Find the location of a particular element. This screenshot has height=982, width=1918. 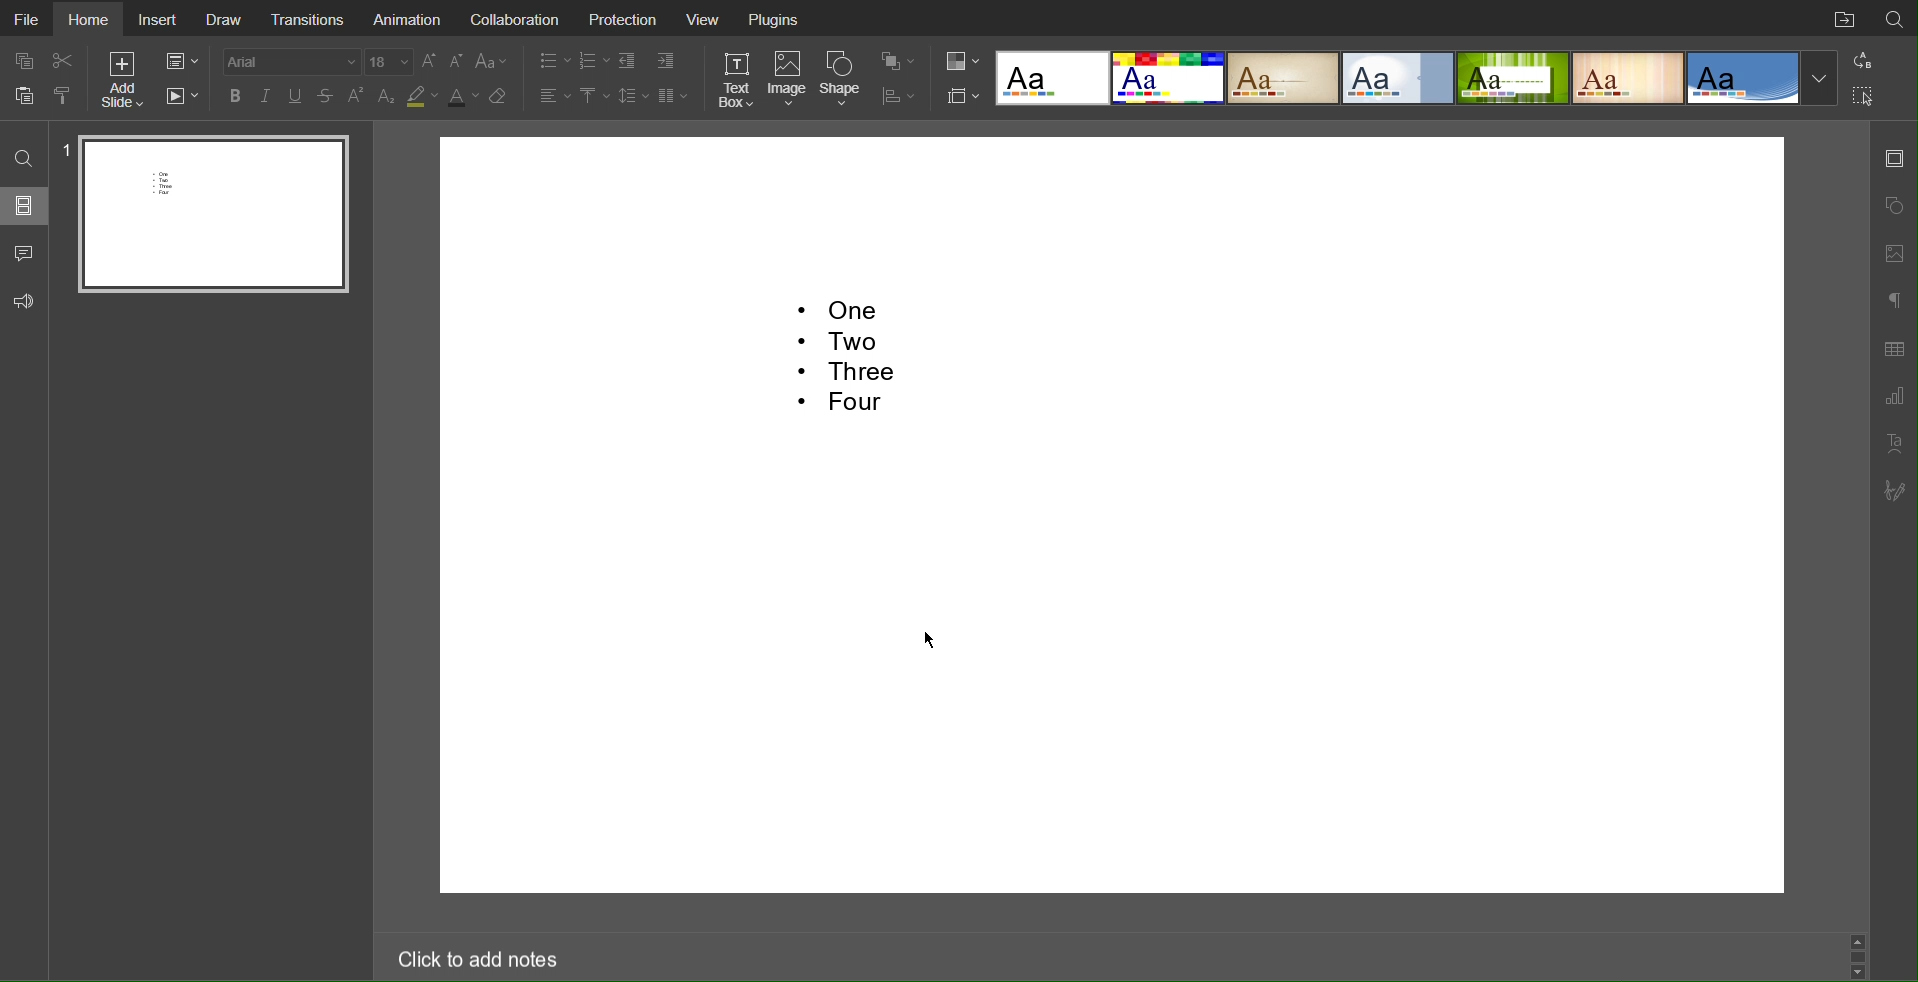

Text Art is located at coordinates (1893, 442).